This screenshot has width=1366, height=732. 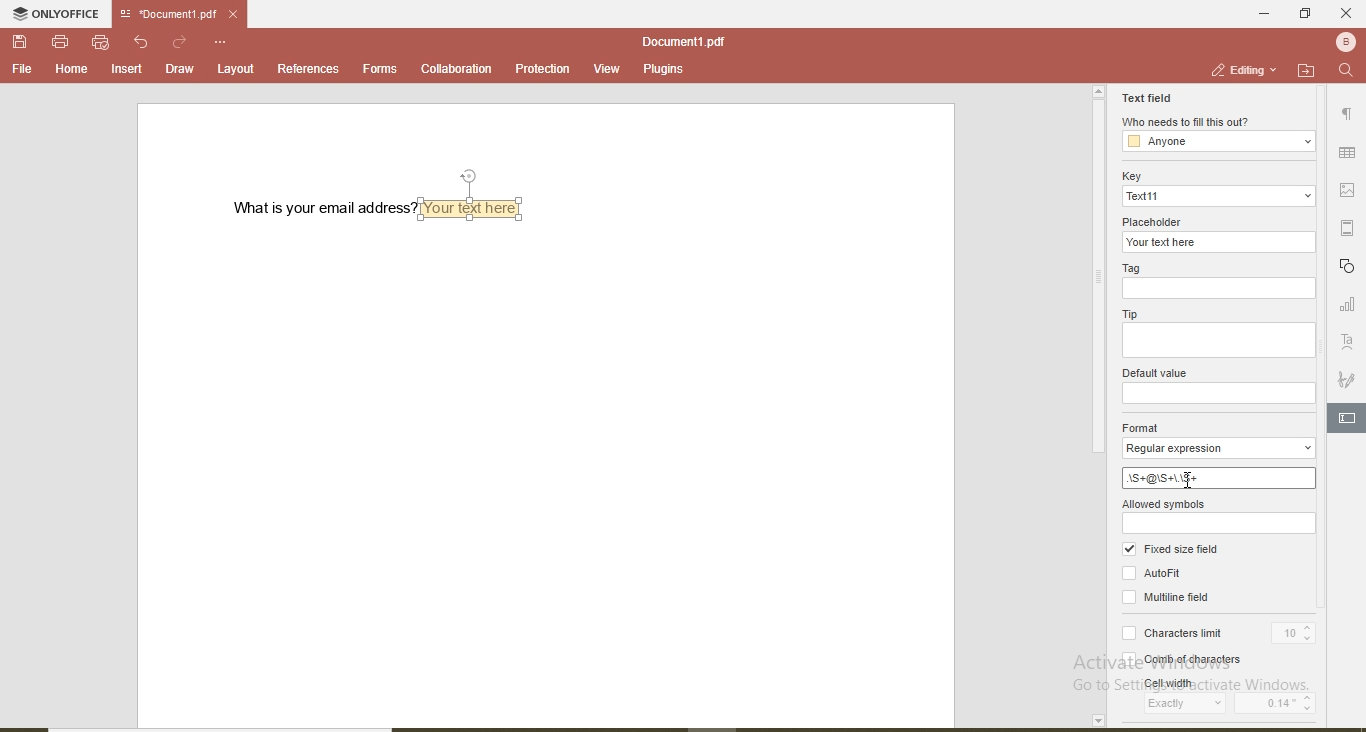 I want to click on file name, so click(x=164, y=15).